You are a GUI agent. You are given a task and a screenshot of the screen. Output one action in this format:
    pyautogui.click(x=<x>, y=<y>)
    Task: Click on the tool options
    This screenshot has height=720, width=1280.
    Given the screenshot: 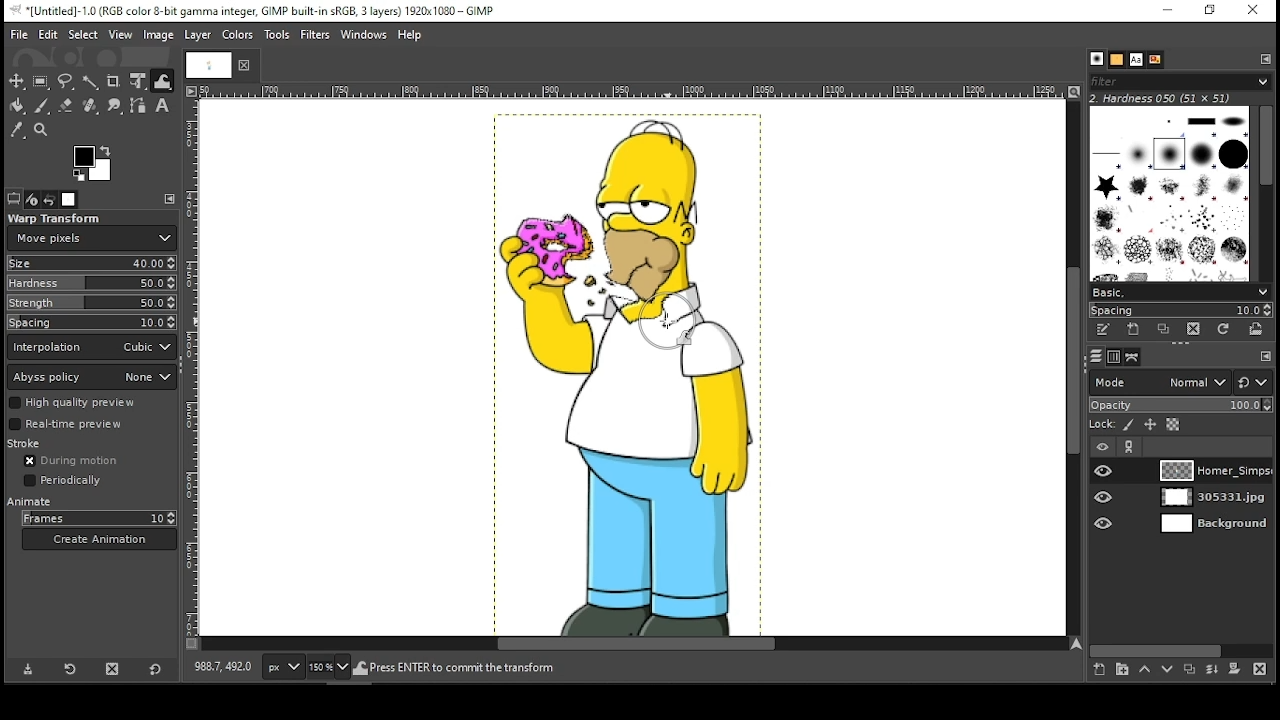 What is the action you would take?
    pyautogui.click(x=15, y=199)
    